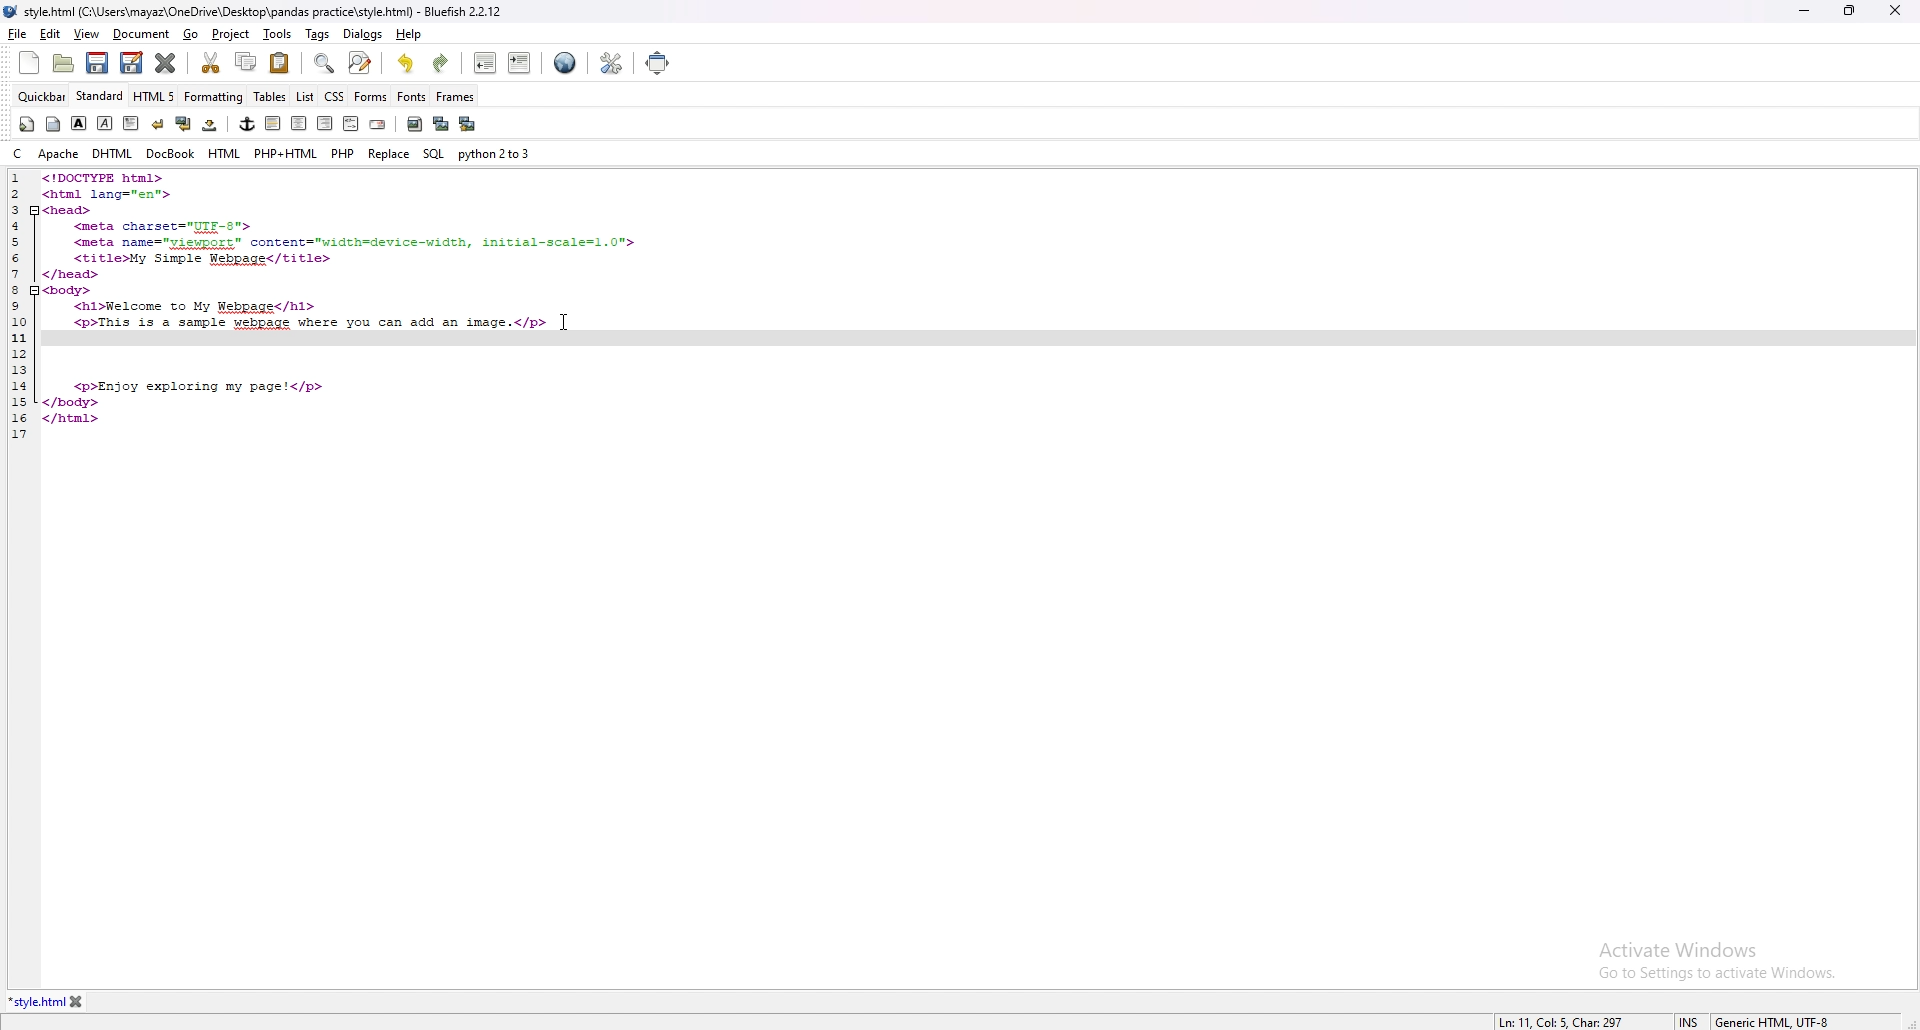  Describe the element at coordinates (72, 276) in the screenshot. I see `</head>` at that location.